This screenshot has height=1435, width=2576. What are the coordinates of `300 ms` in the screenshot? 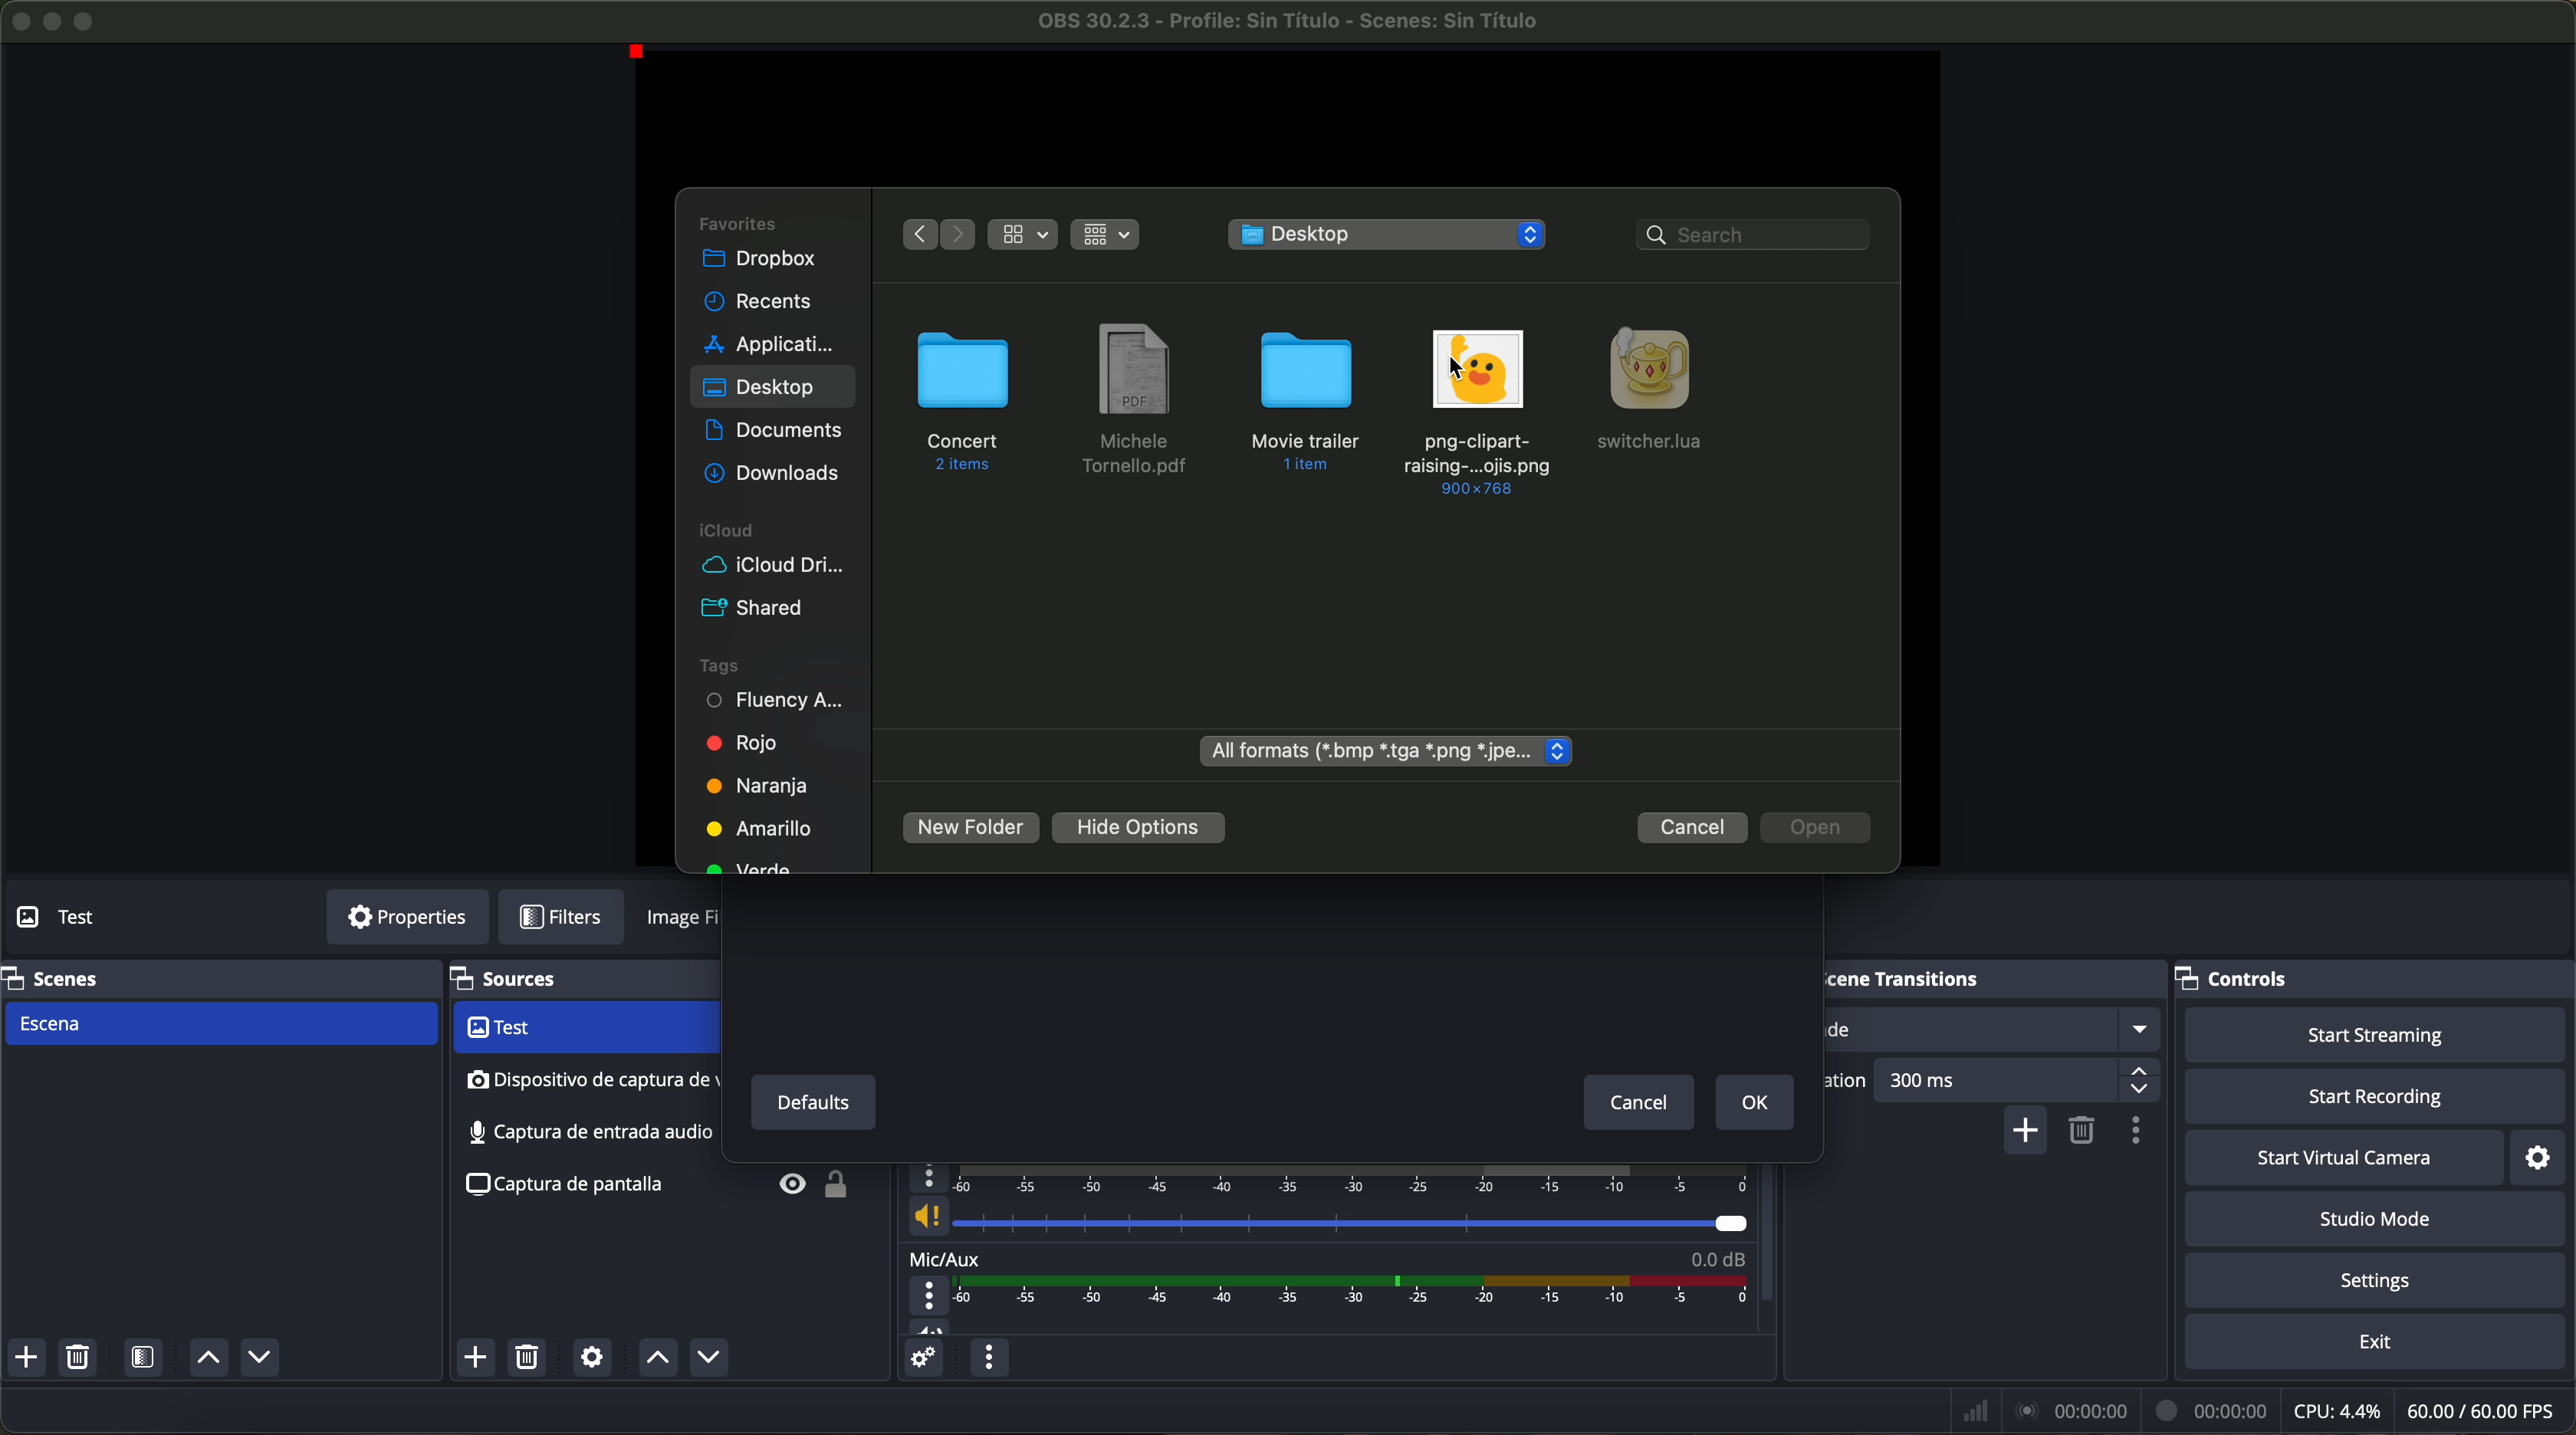 It's located at (2019, 1080).